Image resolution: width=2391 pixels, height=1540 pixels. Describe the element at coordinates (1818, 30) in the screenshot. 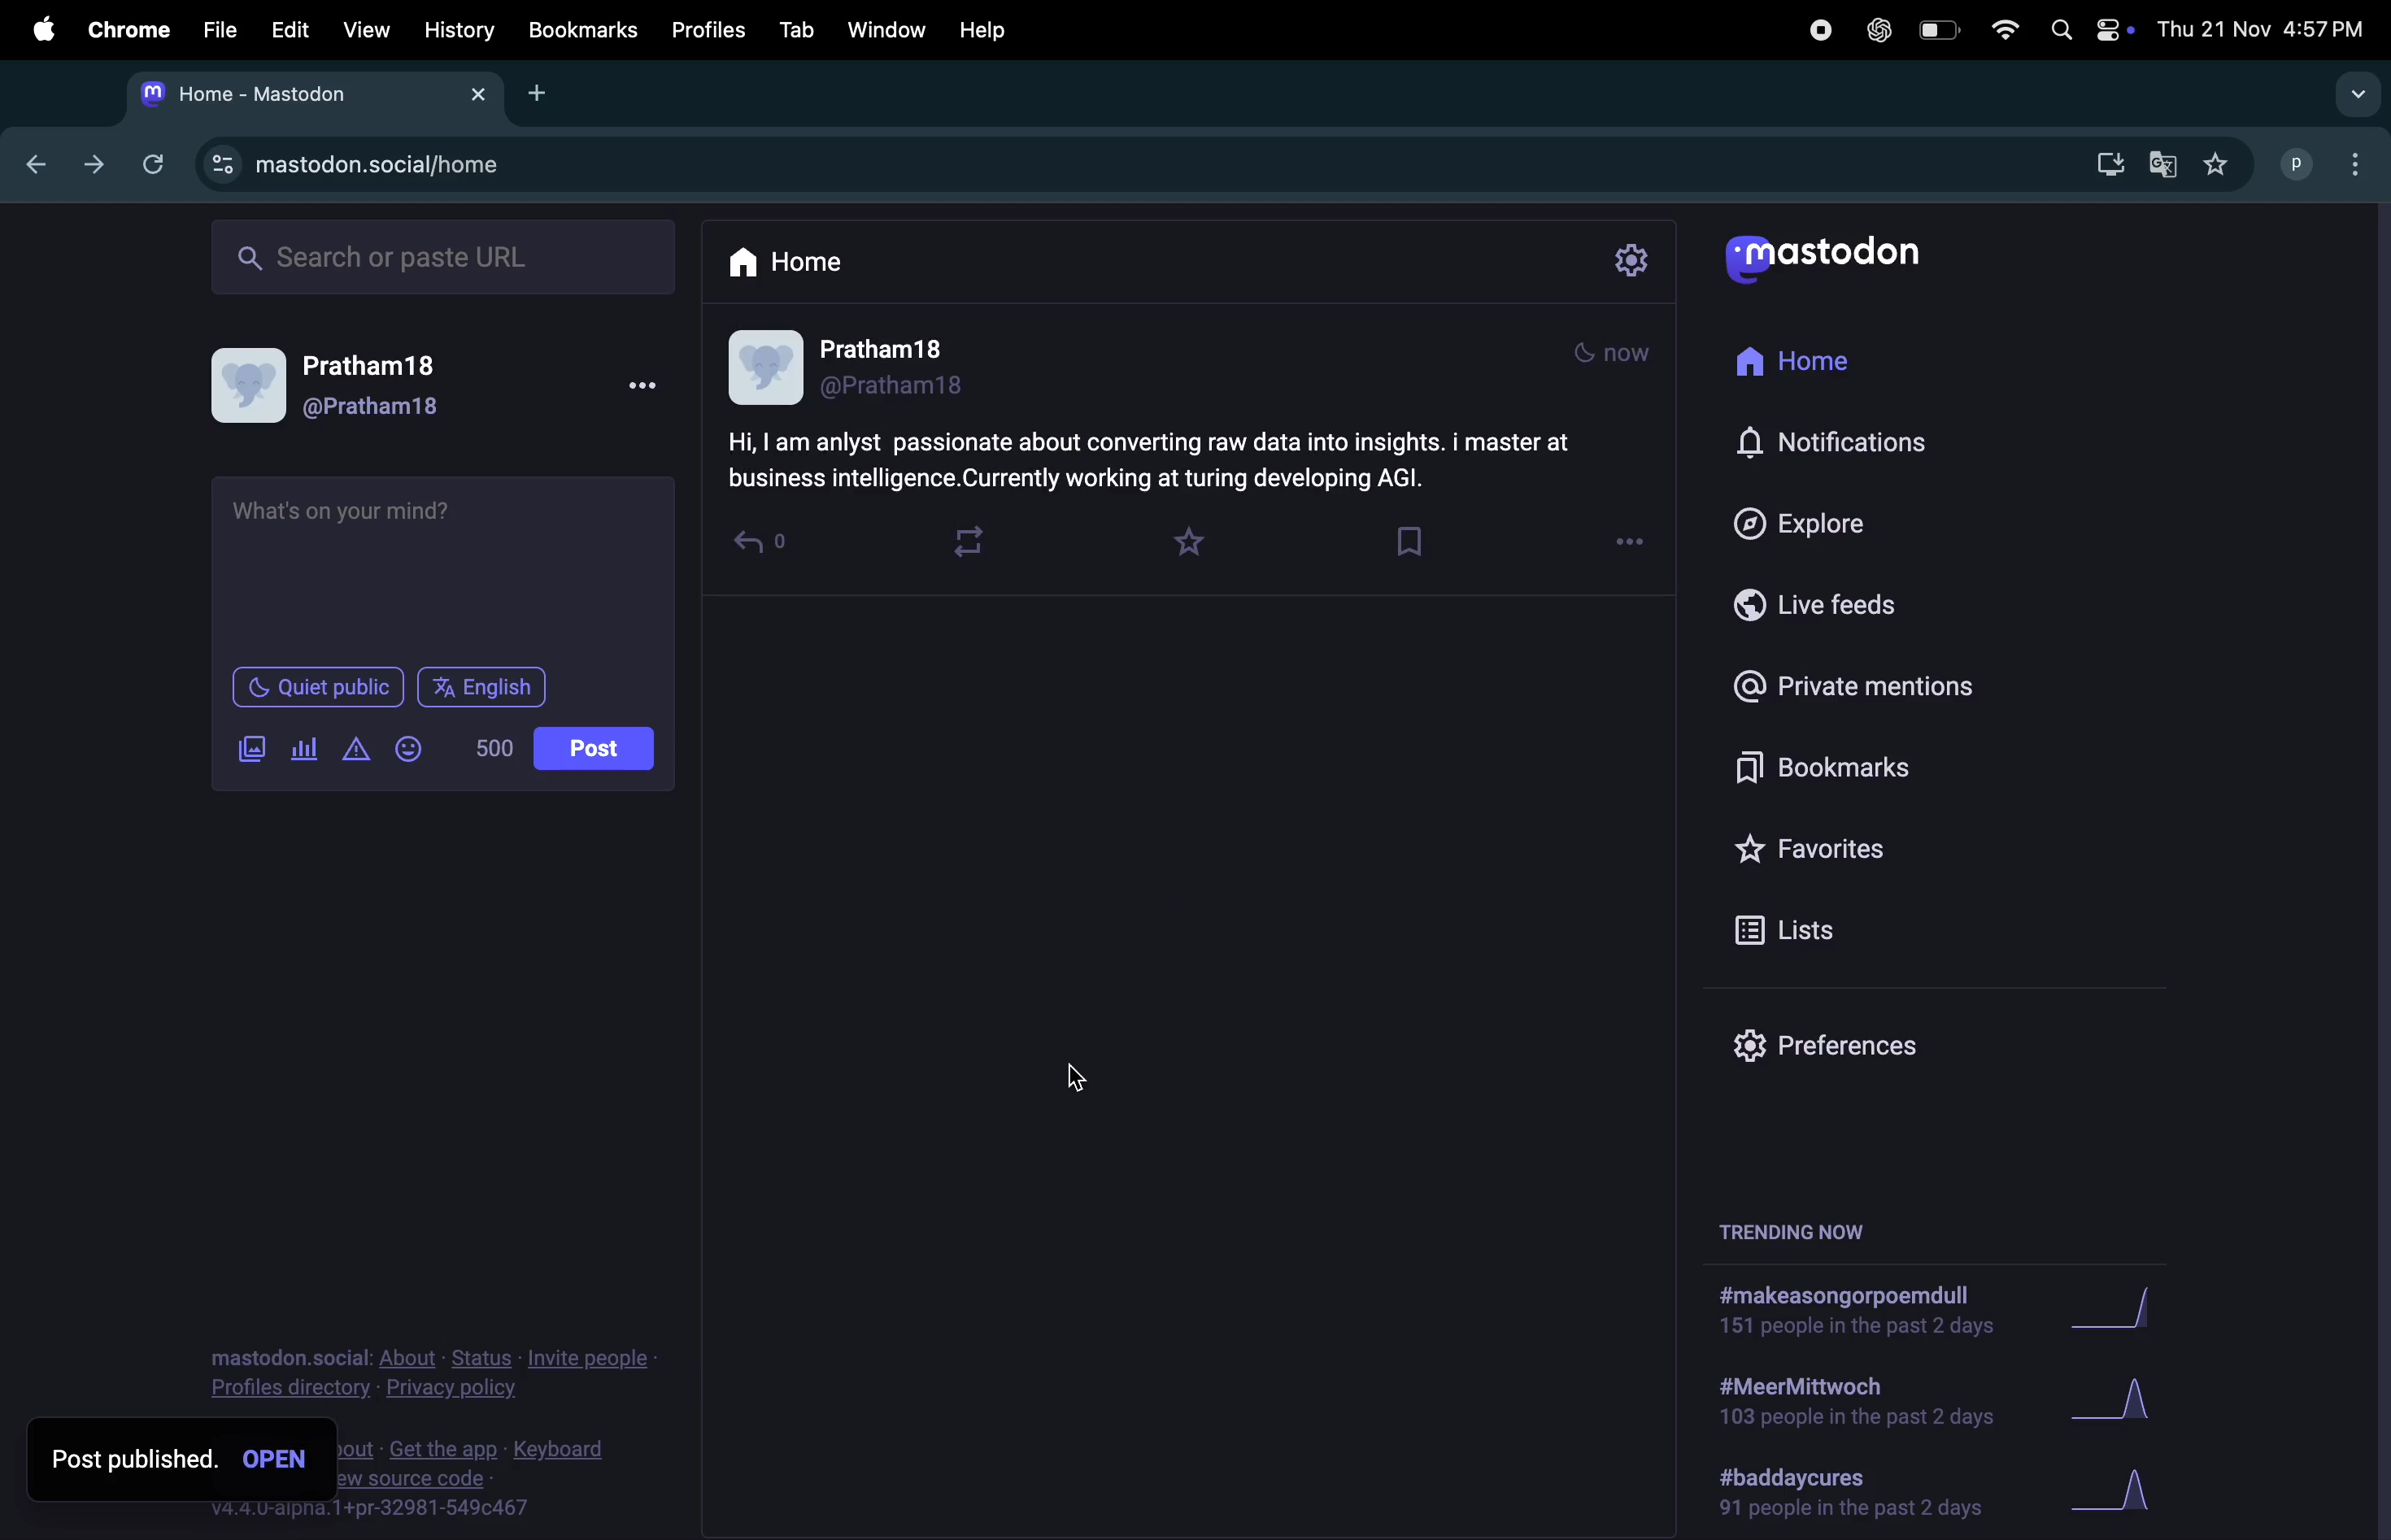

I see `record` at that location.